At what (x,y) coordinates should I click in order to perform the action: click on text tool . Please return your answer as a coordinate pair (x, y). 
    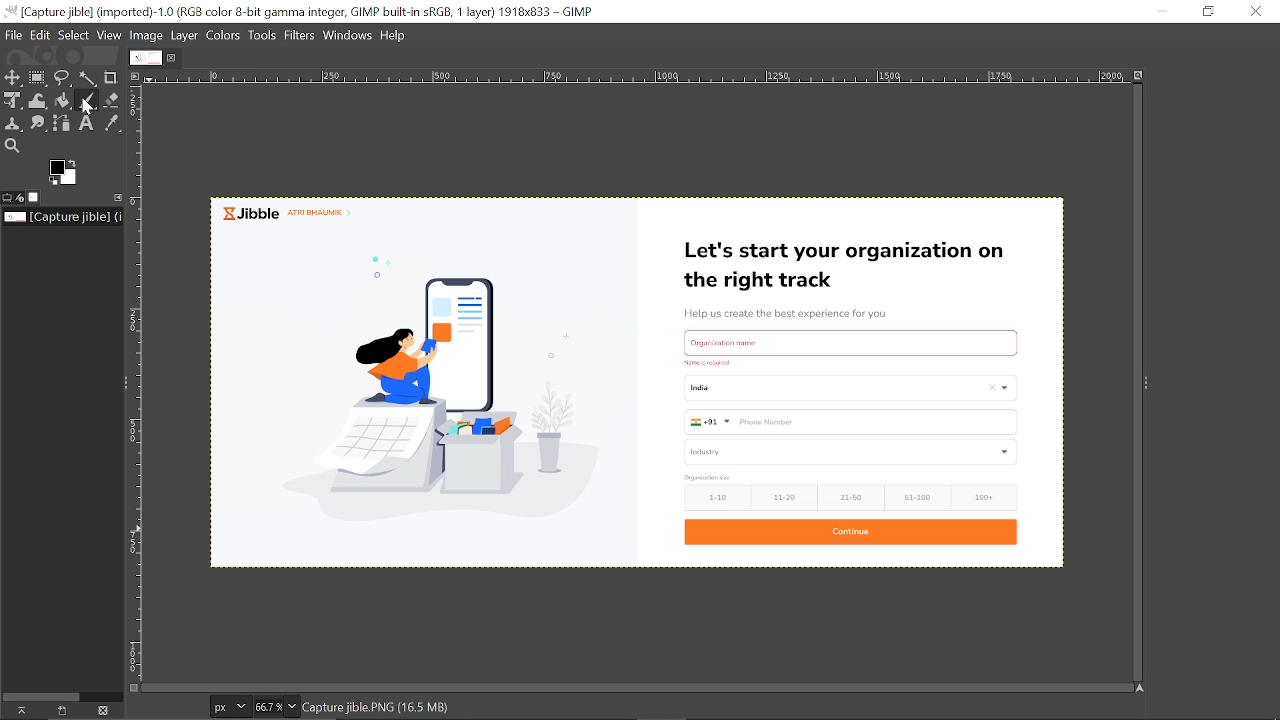
    Looking at the image, I should click on (88, 124).